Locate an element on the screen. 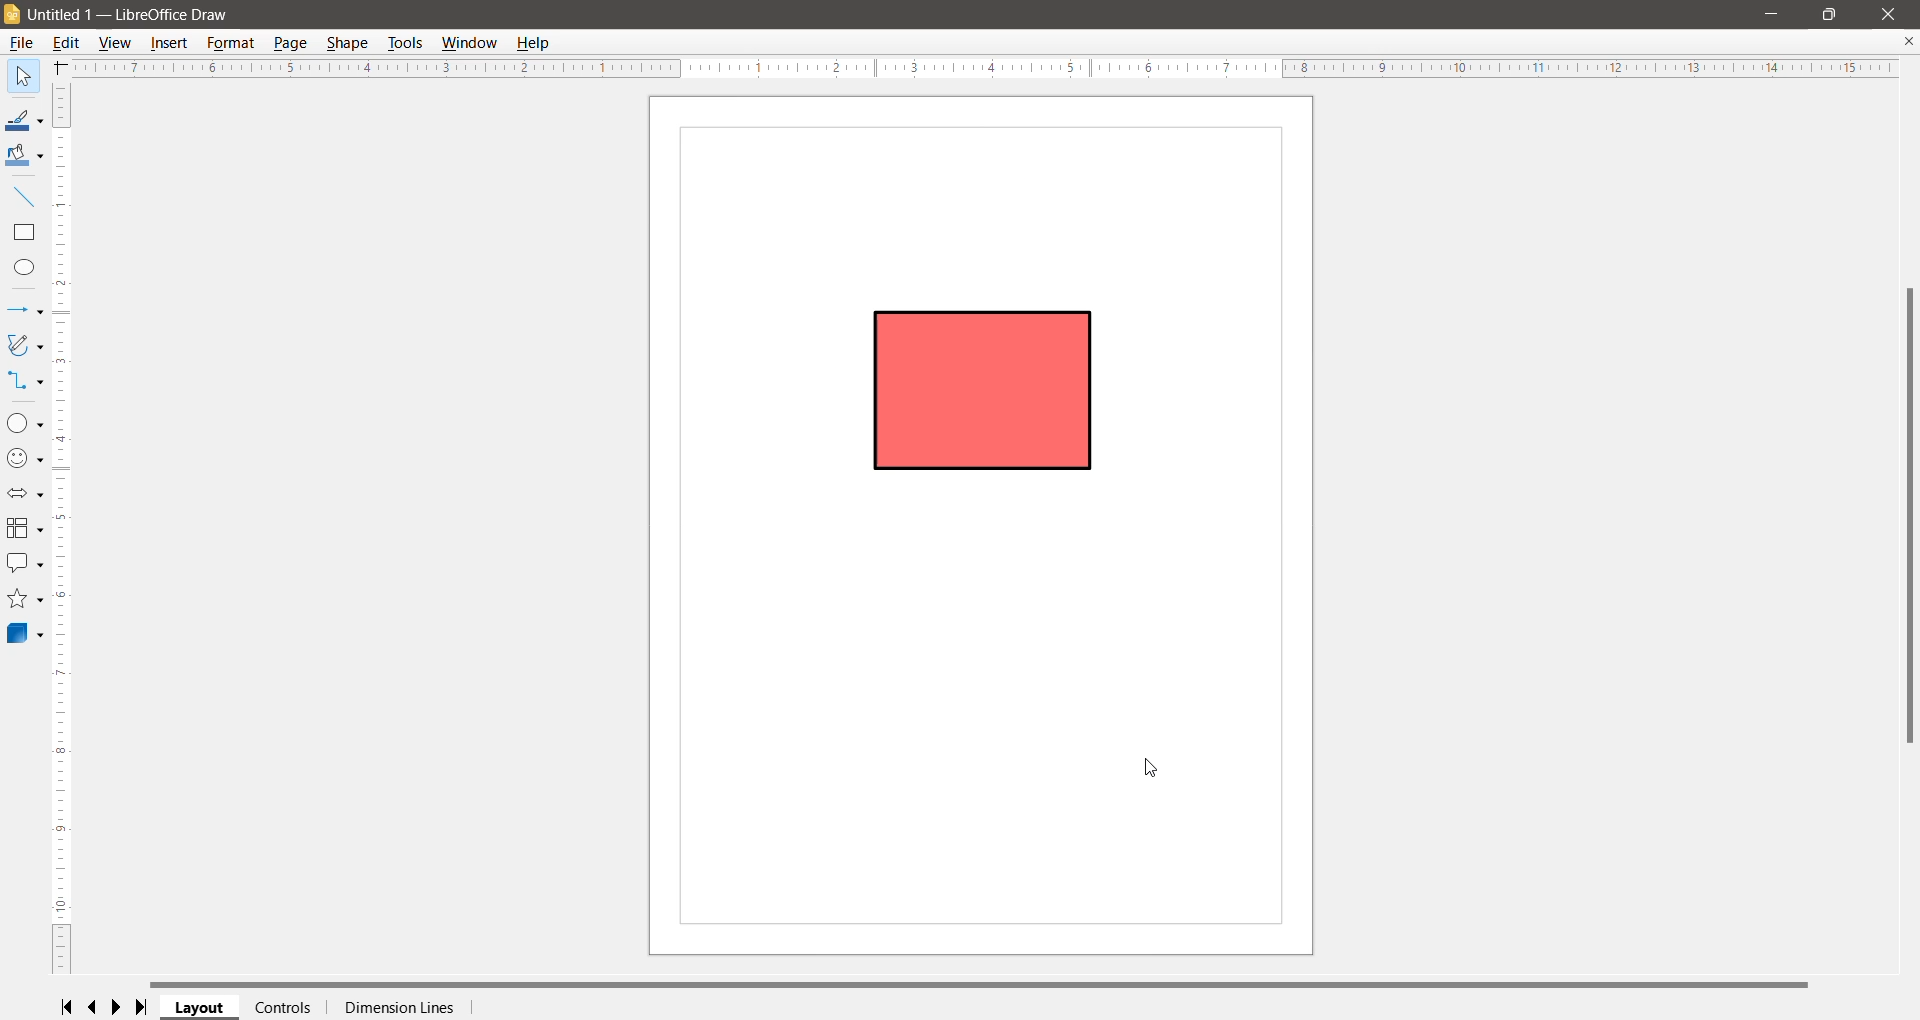 The image size is (1920, 1020). Ellipse is located at coordinates (24, 267).